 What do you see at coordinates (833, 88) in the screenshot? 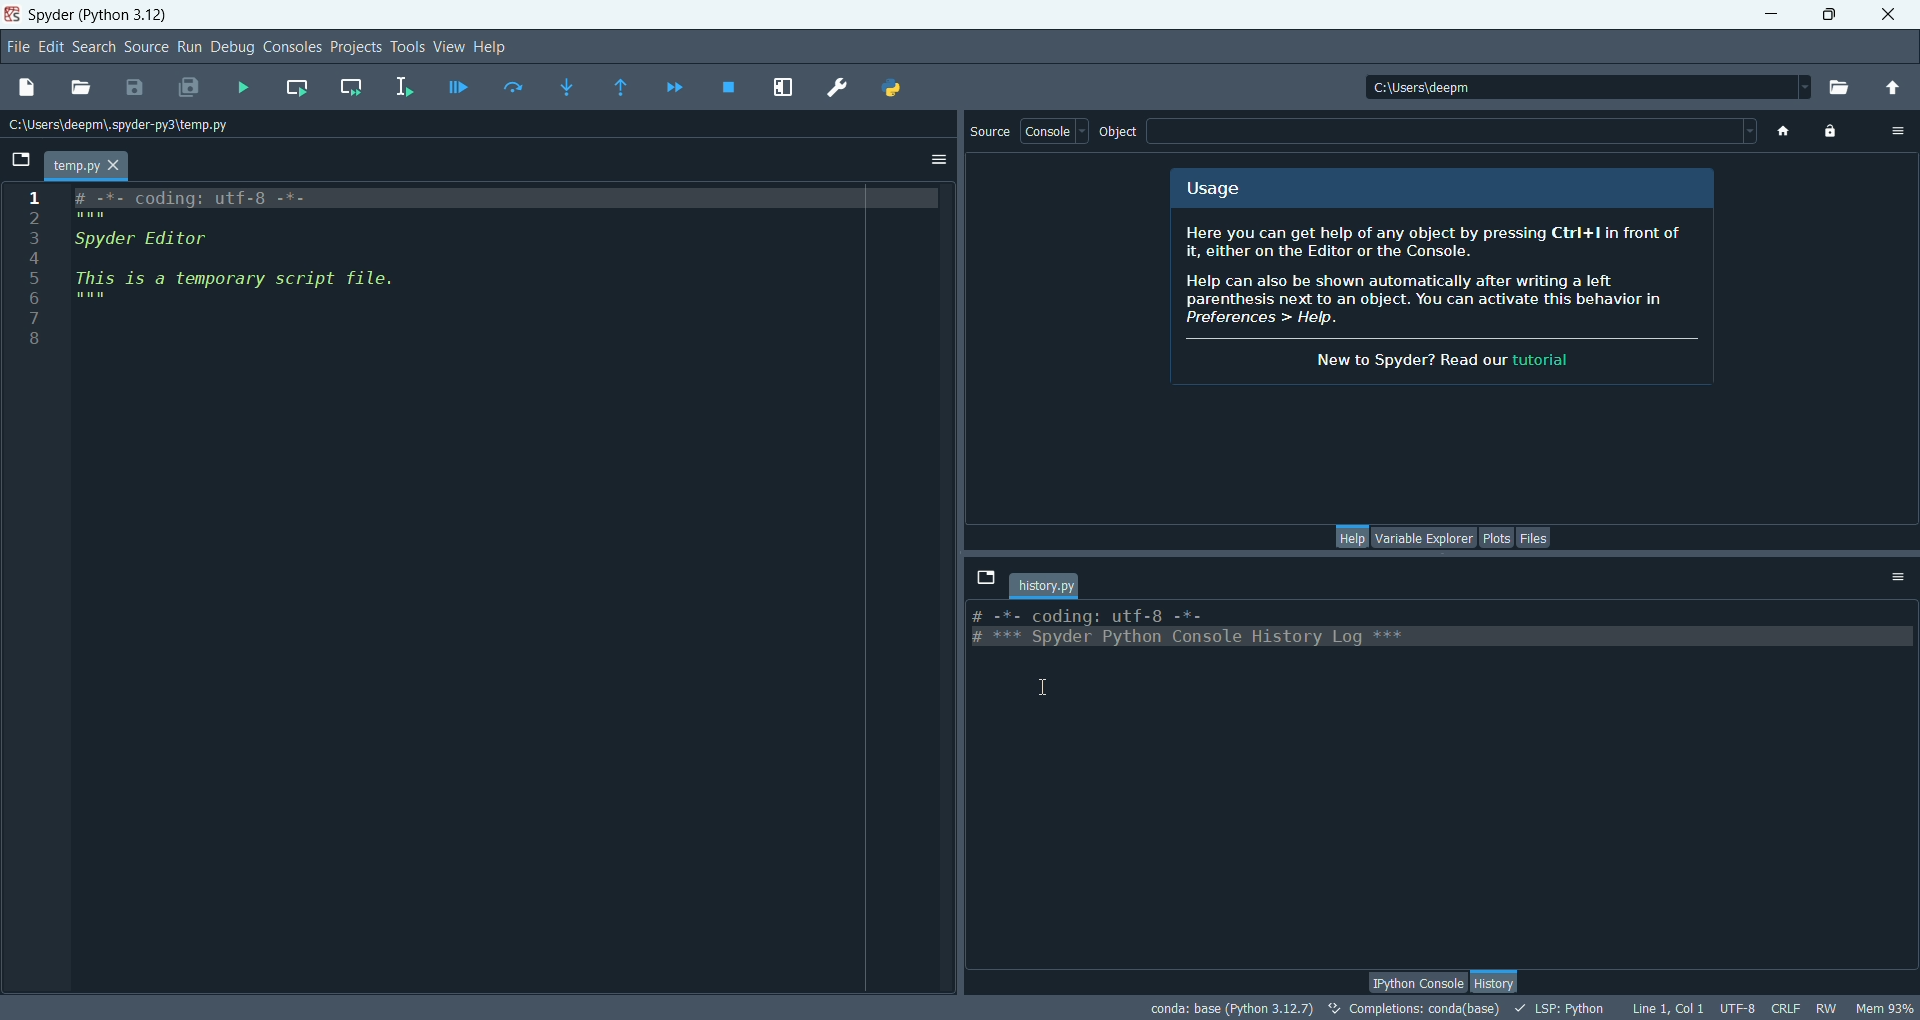
I see `preferences` at bounding box center [833, 88].